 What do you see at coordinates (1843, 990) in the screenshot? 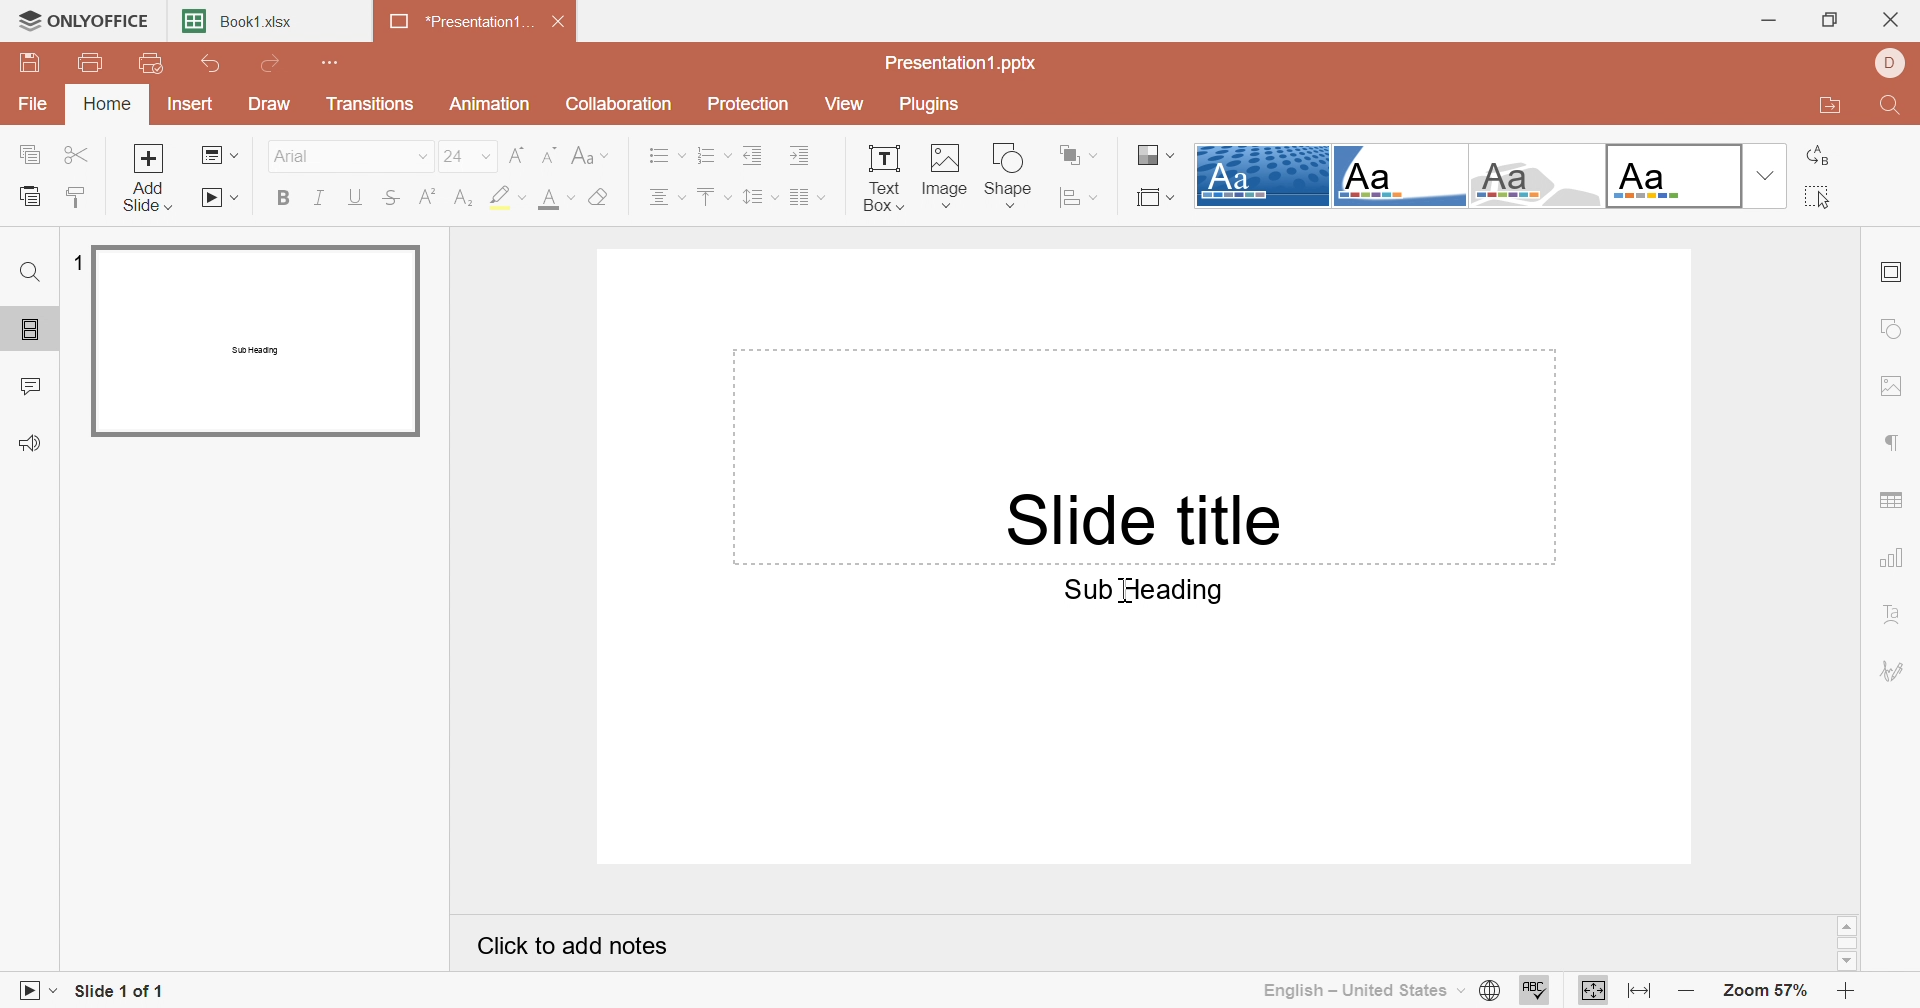
I see `Zoom In` at bounding box center [1843, 990].